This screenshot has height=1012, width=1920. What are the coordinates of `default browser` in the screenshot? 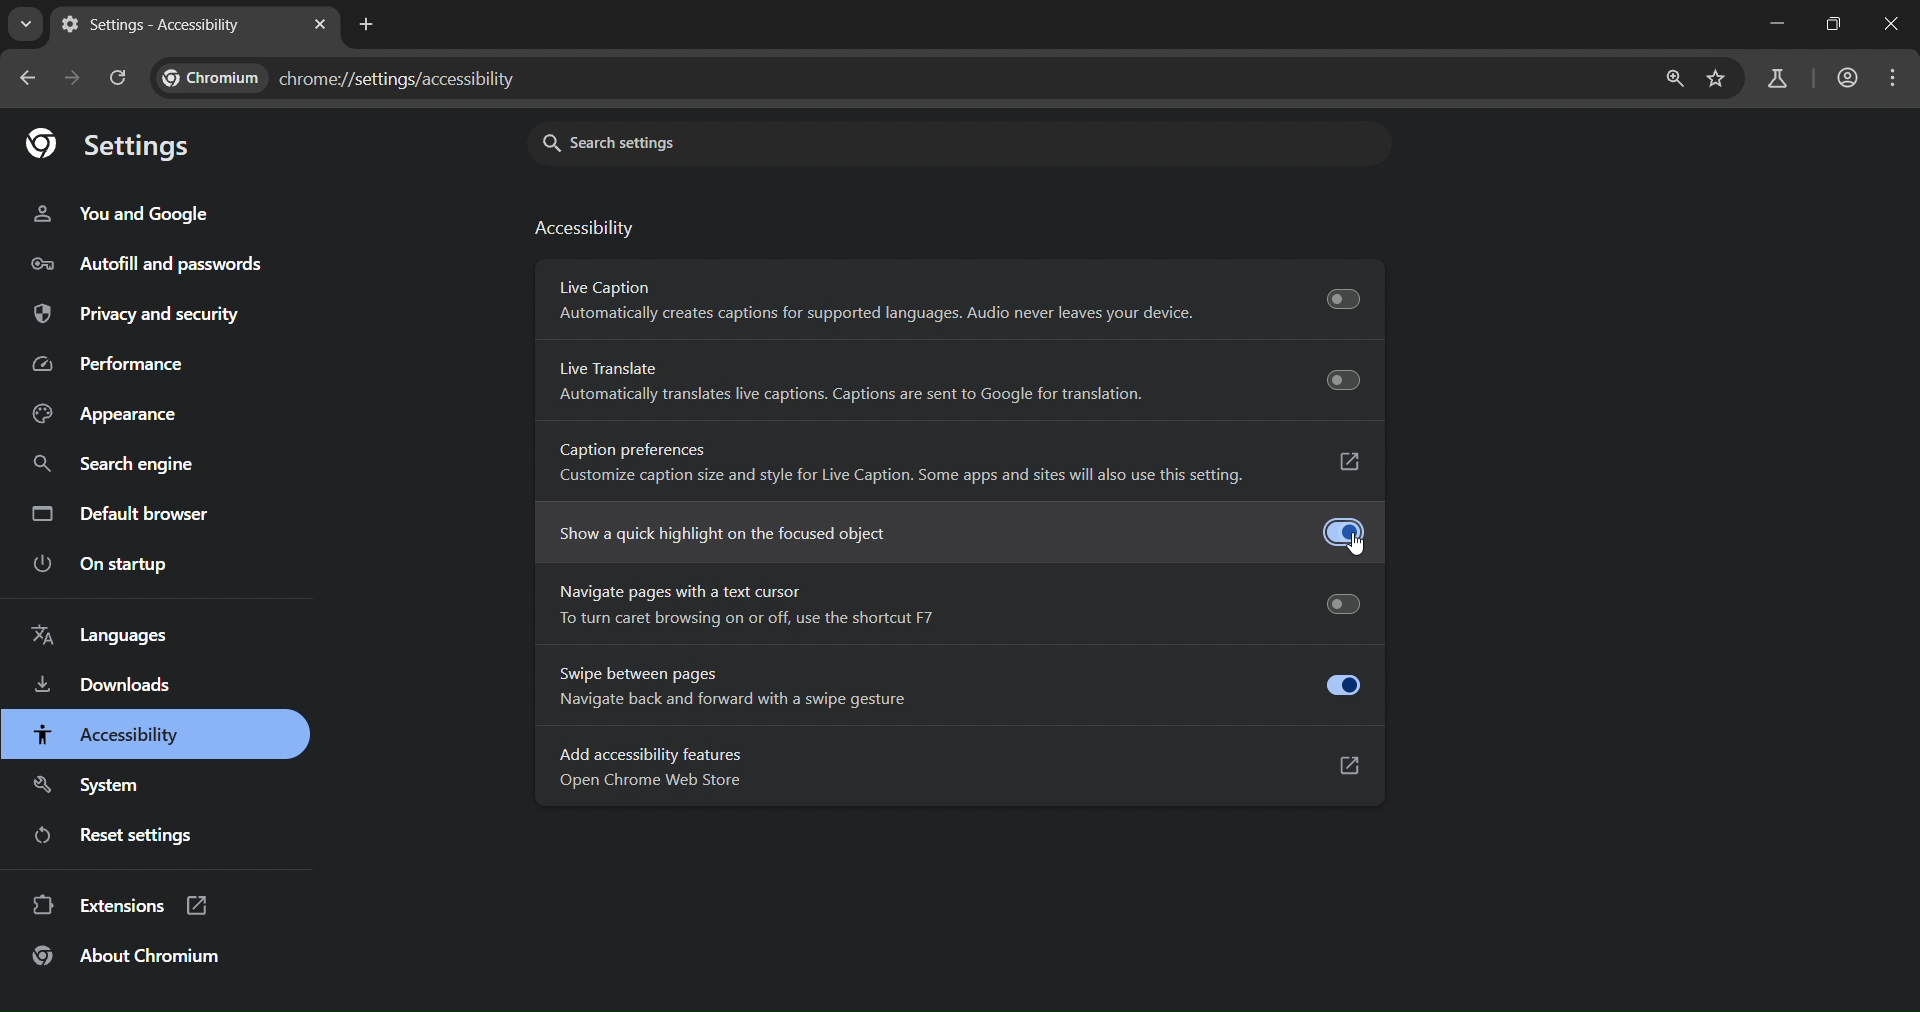 It's located at (121, 513).